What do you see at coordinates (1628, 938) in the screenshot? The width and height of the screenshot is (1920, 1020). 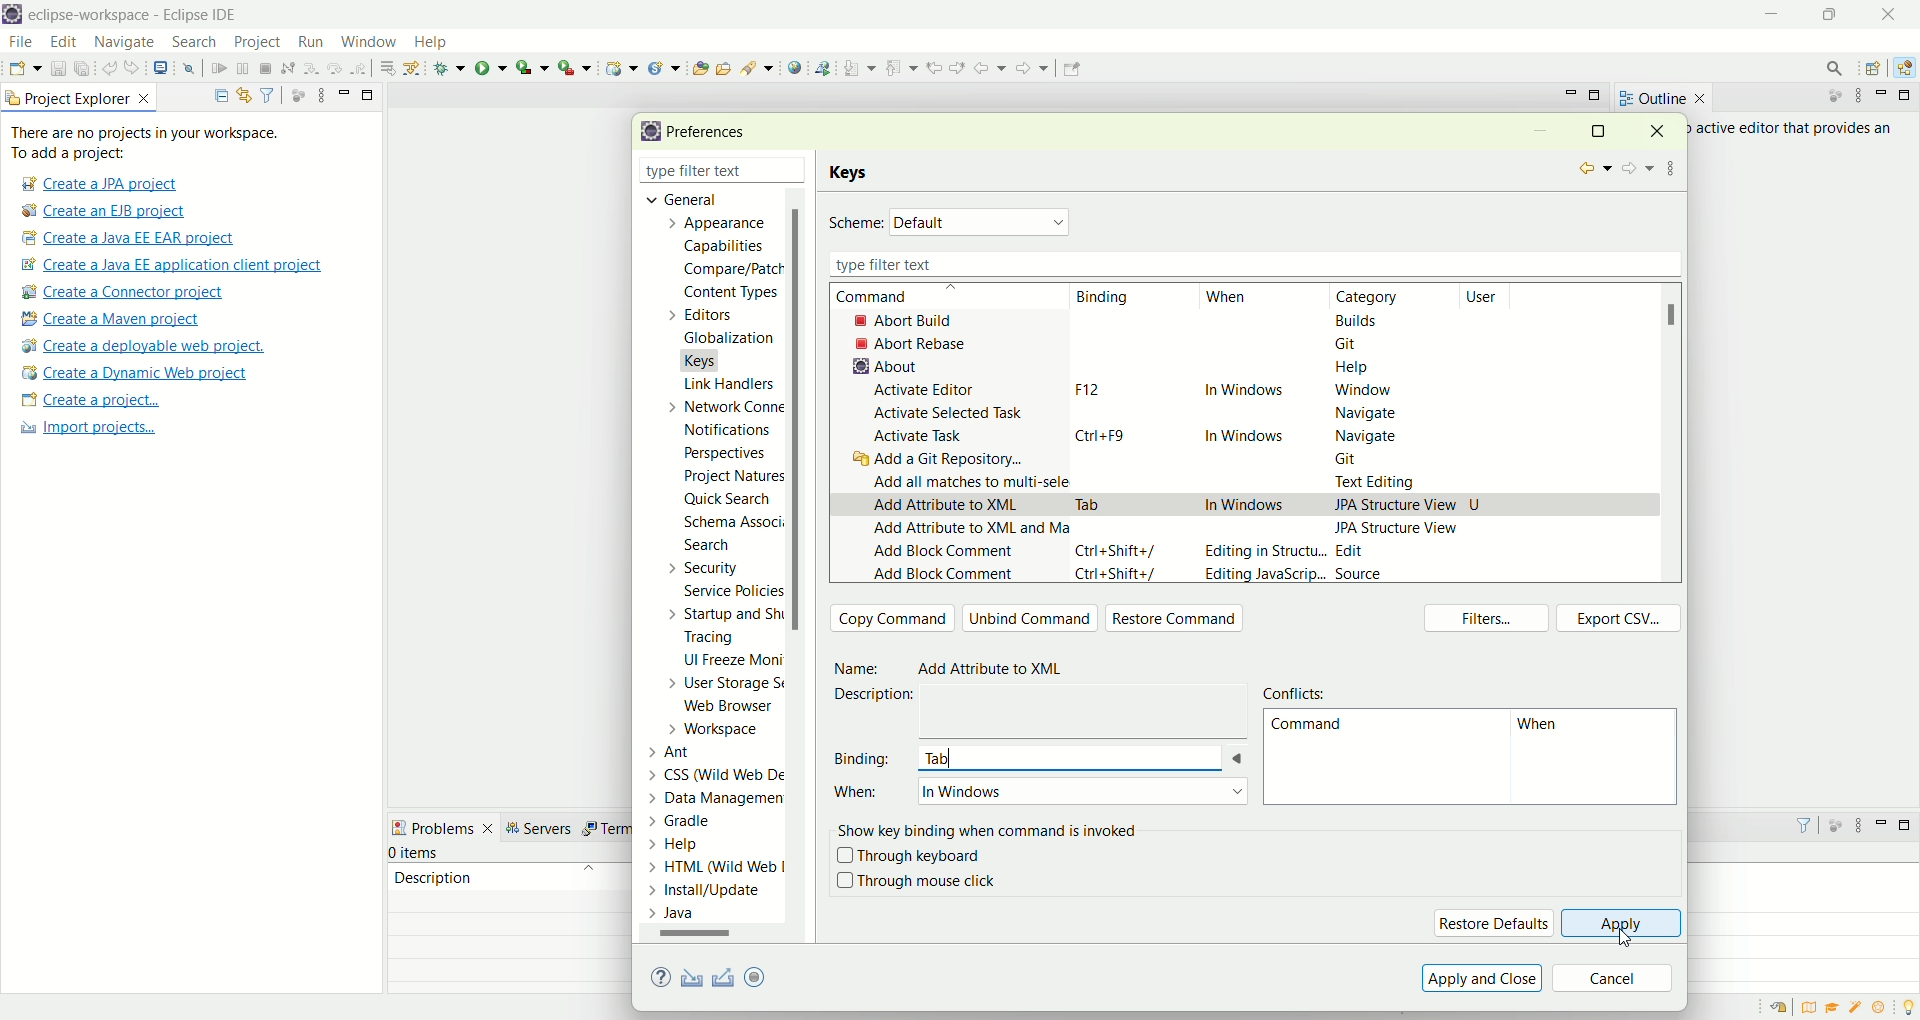 I see `cursor` at bounding box center [1628, 938].